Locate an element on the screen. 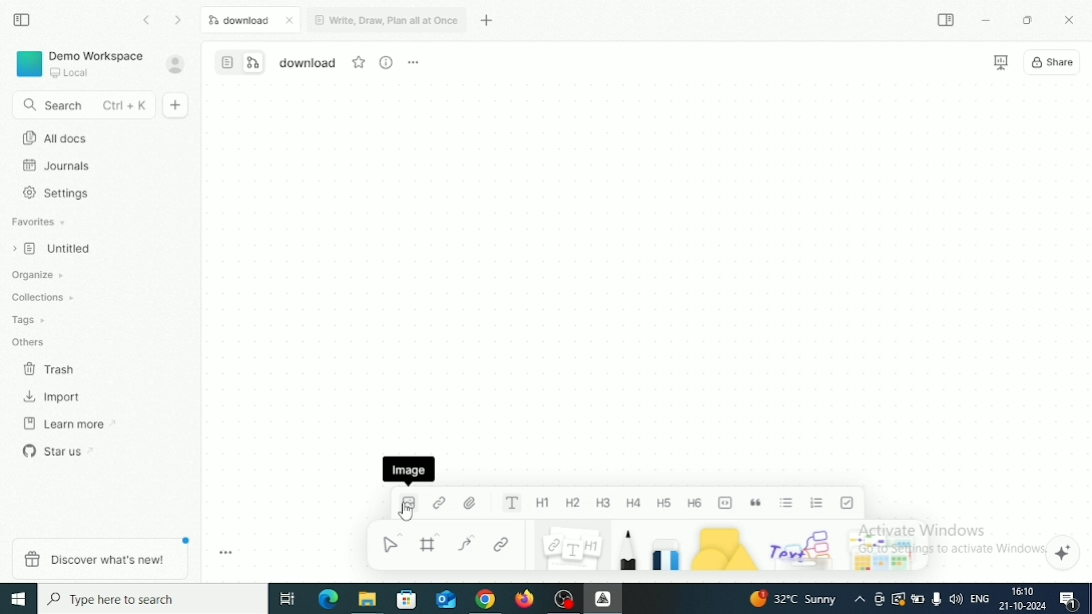  Download is located at coordinates (252, 20).